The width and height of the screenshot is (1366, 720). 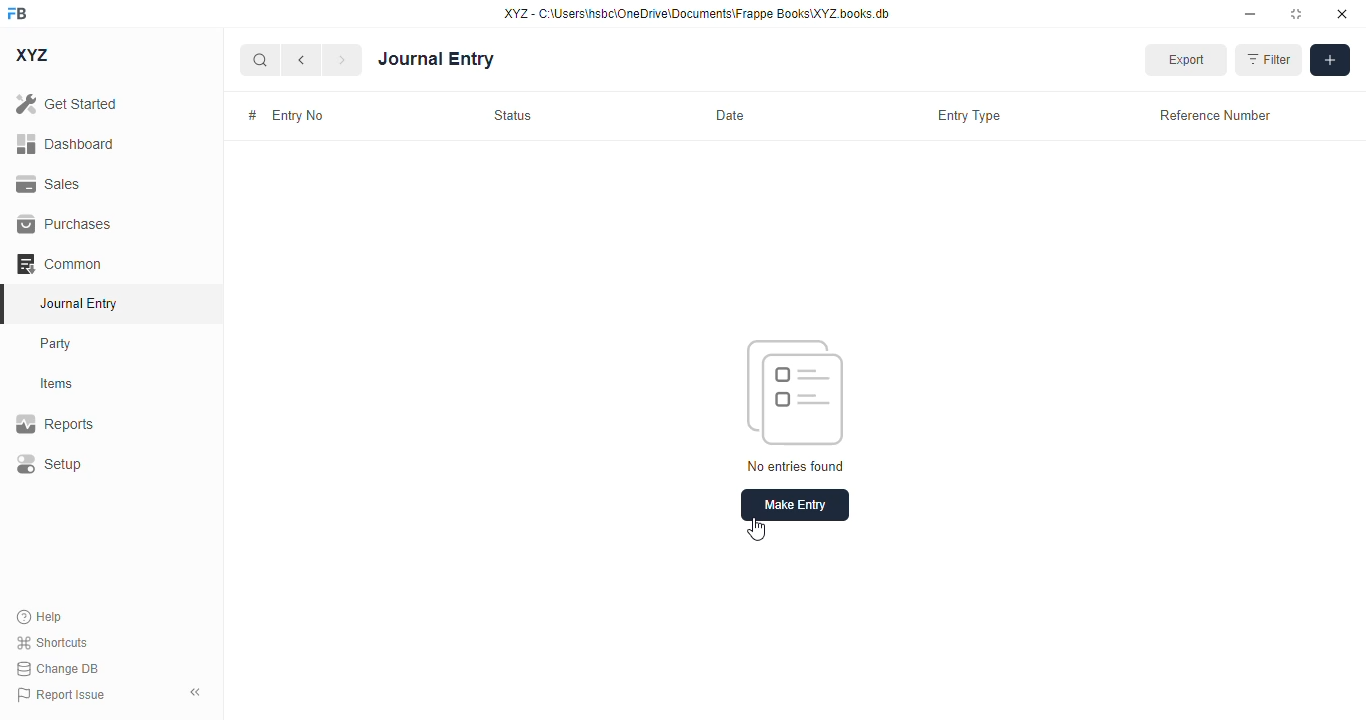 What do you see at coordinates (968, 116) in the screenshot?
I see `entry type` at bounding box center [968, 116].